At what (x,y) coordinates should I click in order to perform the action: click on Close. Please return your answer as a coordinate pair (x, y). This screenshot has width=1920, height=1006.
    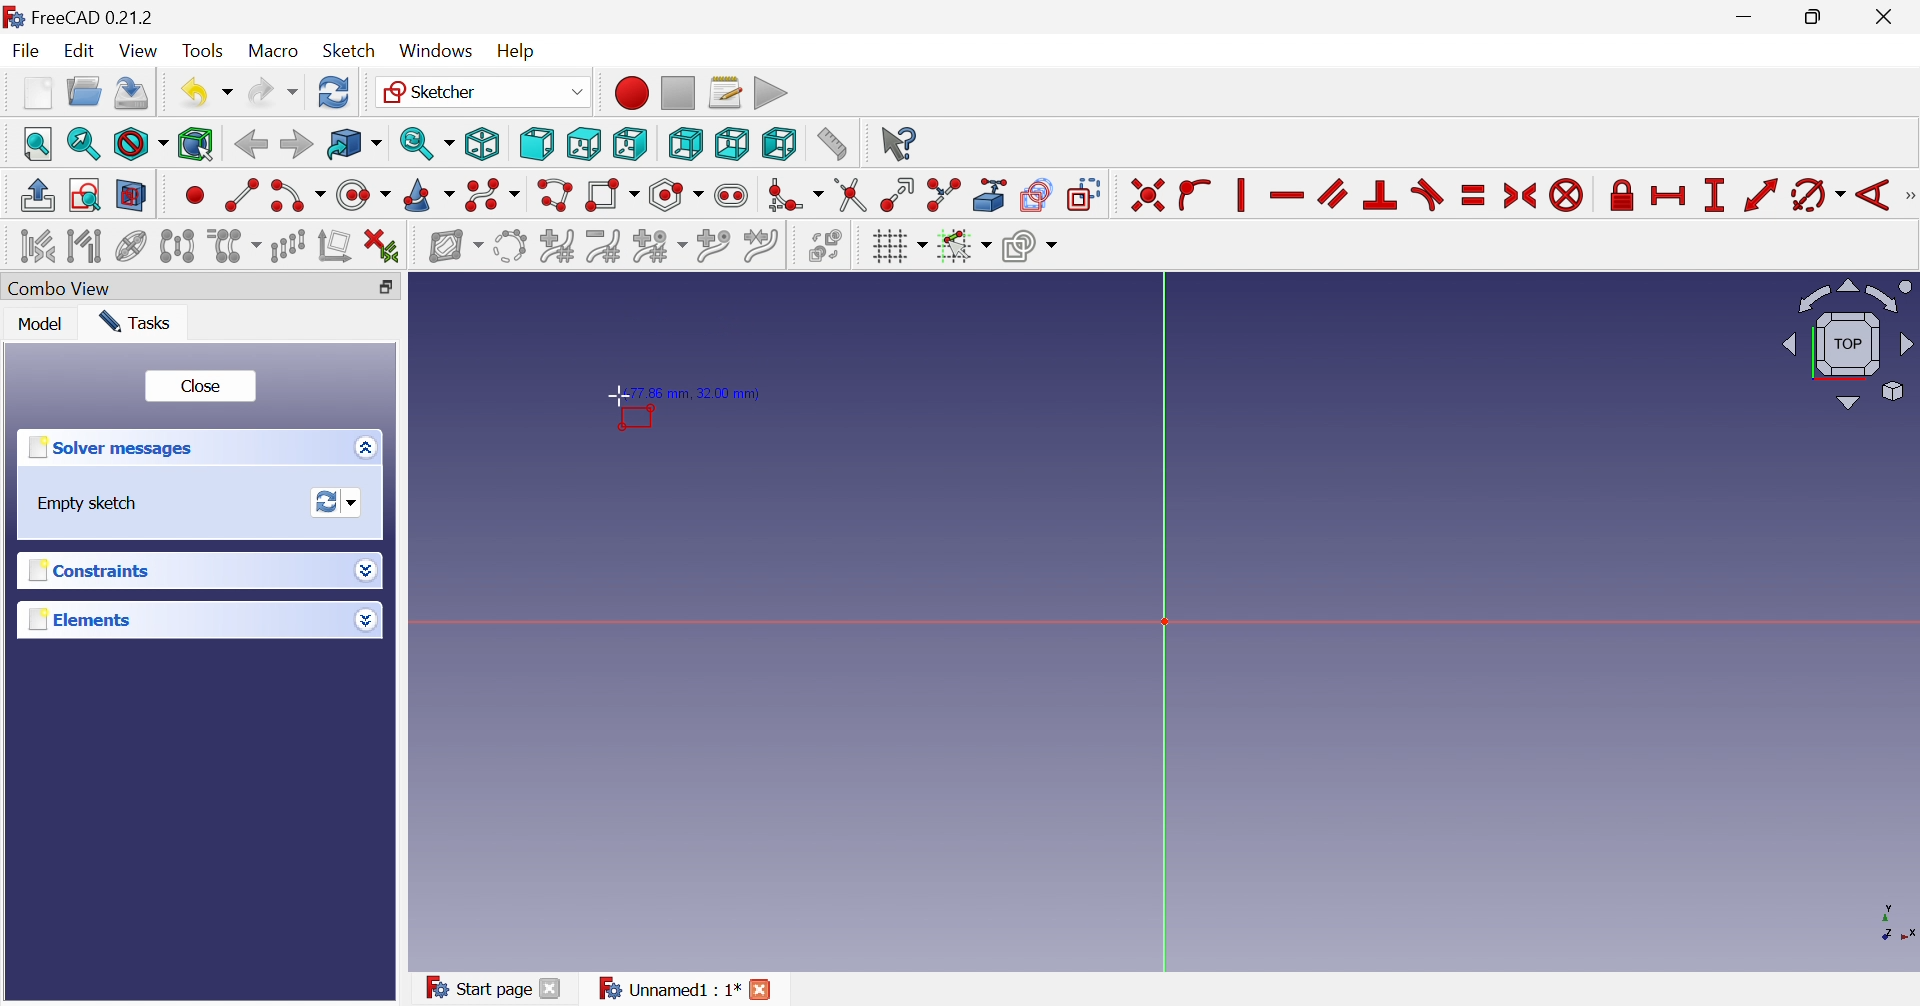
    Looking at the image, I should click on (551, 988).